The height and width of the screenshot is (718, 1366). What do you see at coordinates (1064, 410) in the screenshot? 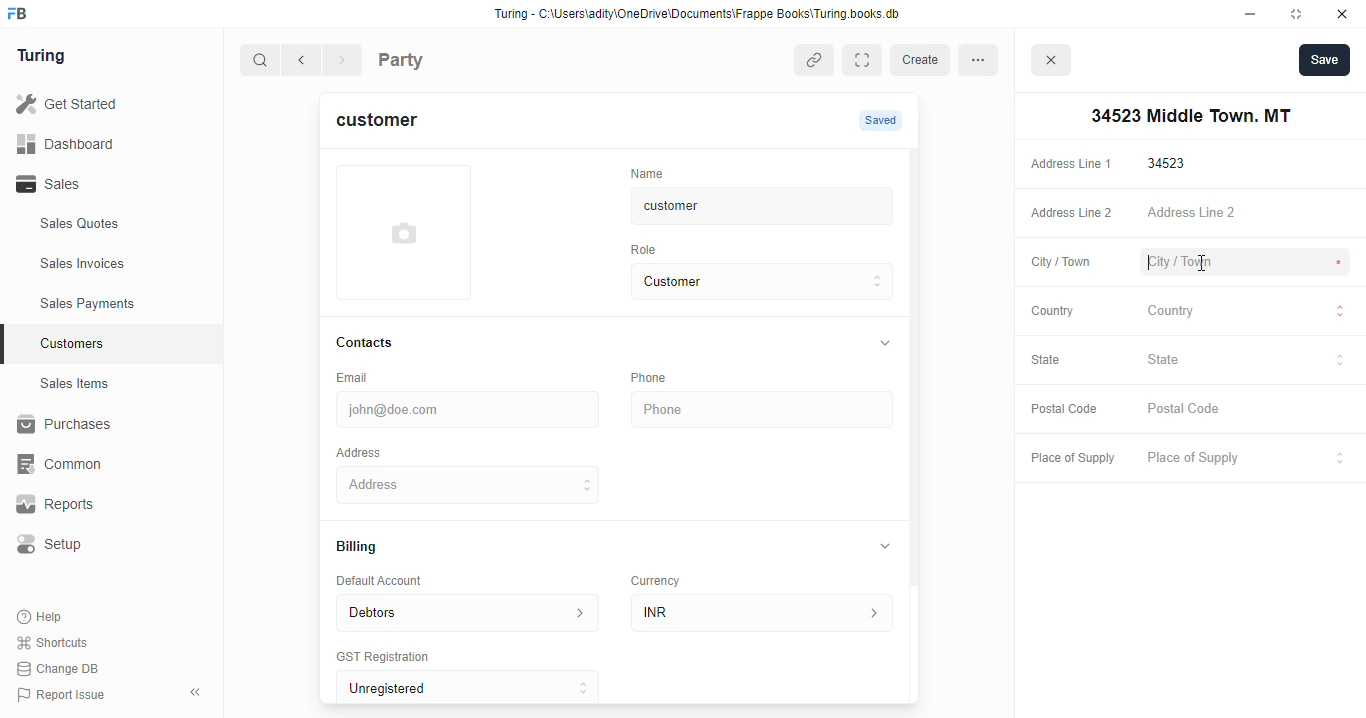
I see `Postal Code` at bounding box center [1064, 410].